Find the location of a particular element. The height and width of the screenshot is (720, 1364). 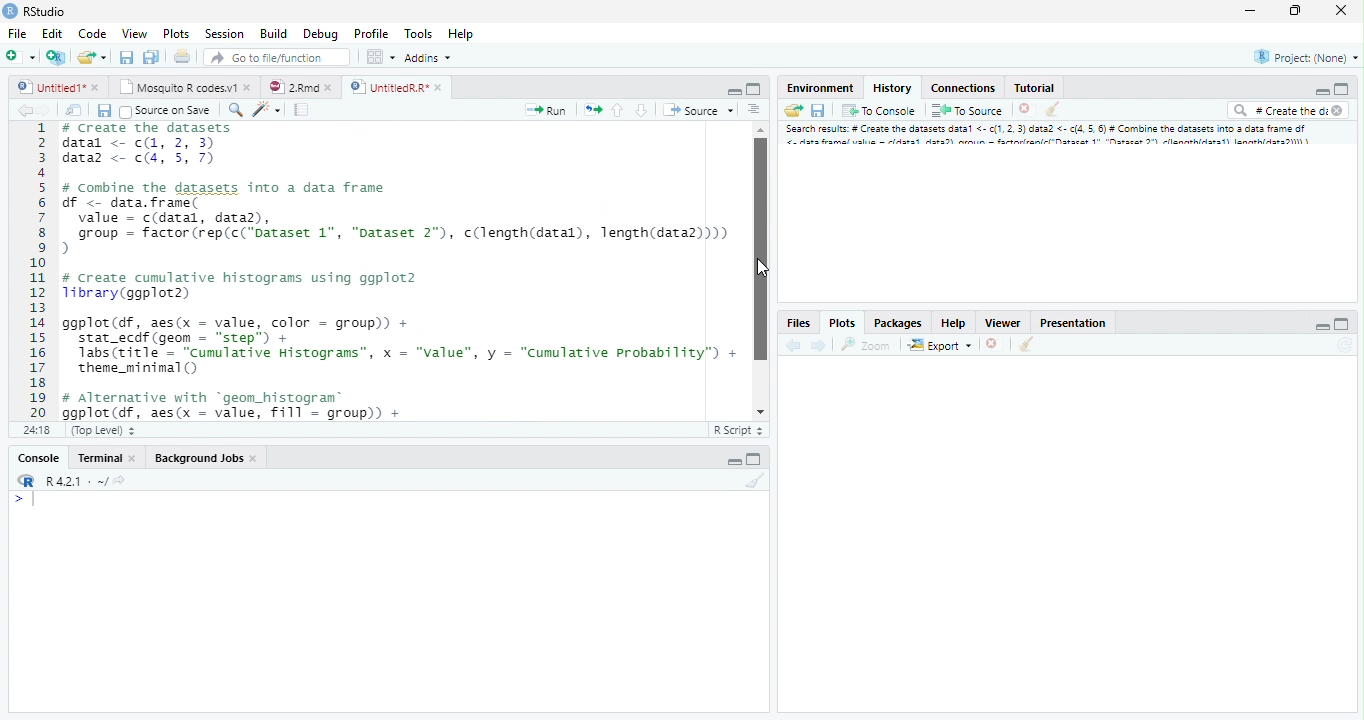

Zoom is located at coordinates (235, 112).